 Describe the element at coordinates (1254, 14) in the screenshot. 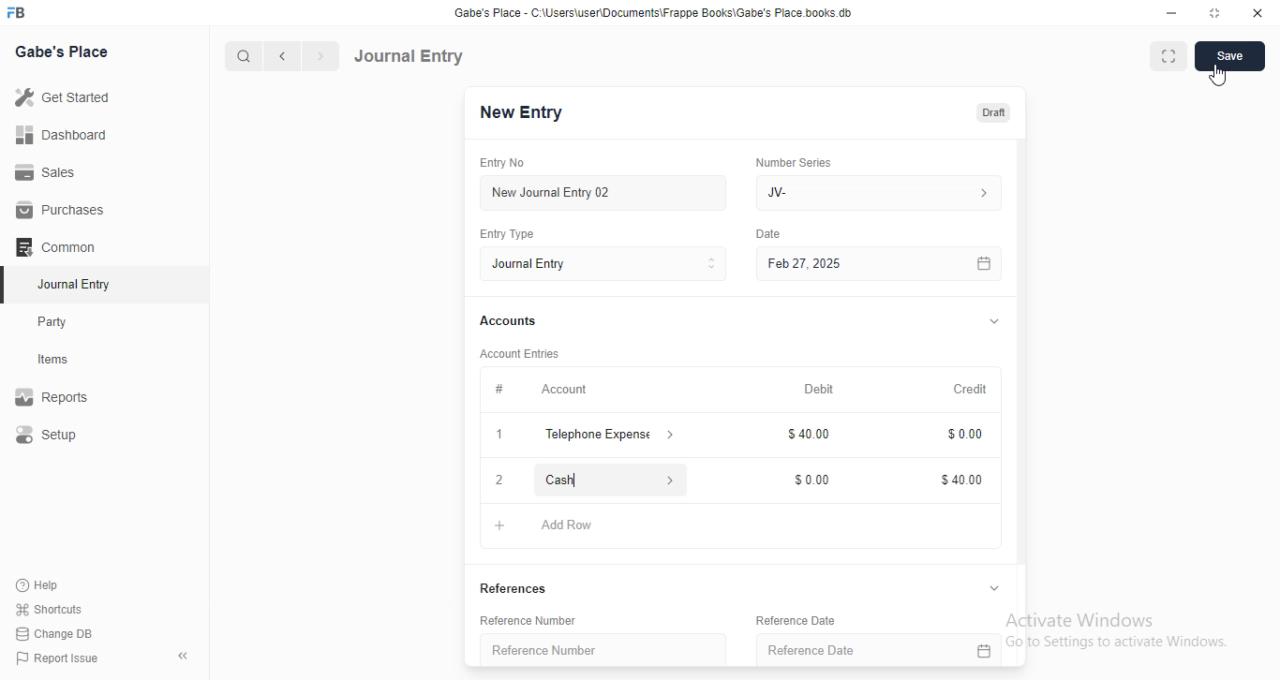

I see `Close` at that location.